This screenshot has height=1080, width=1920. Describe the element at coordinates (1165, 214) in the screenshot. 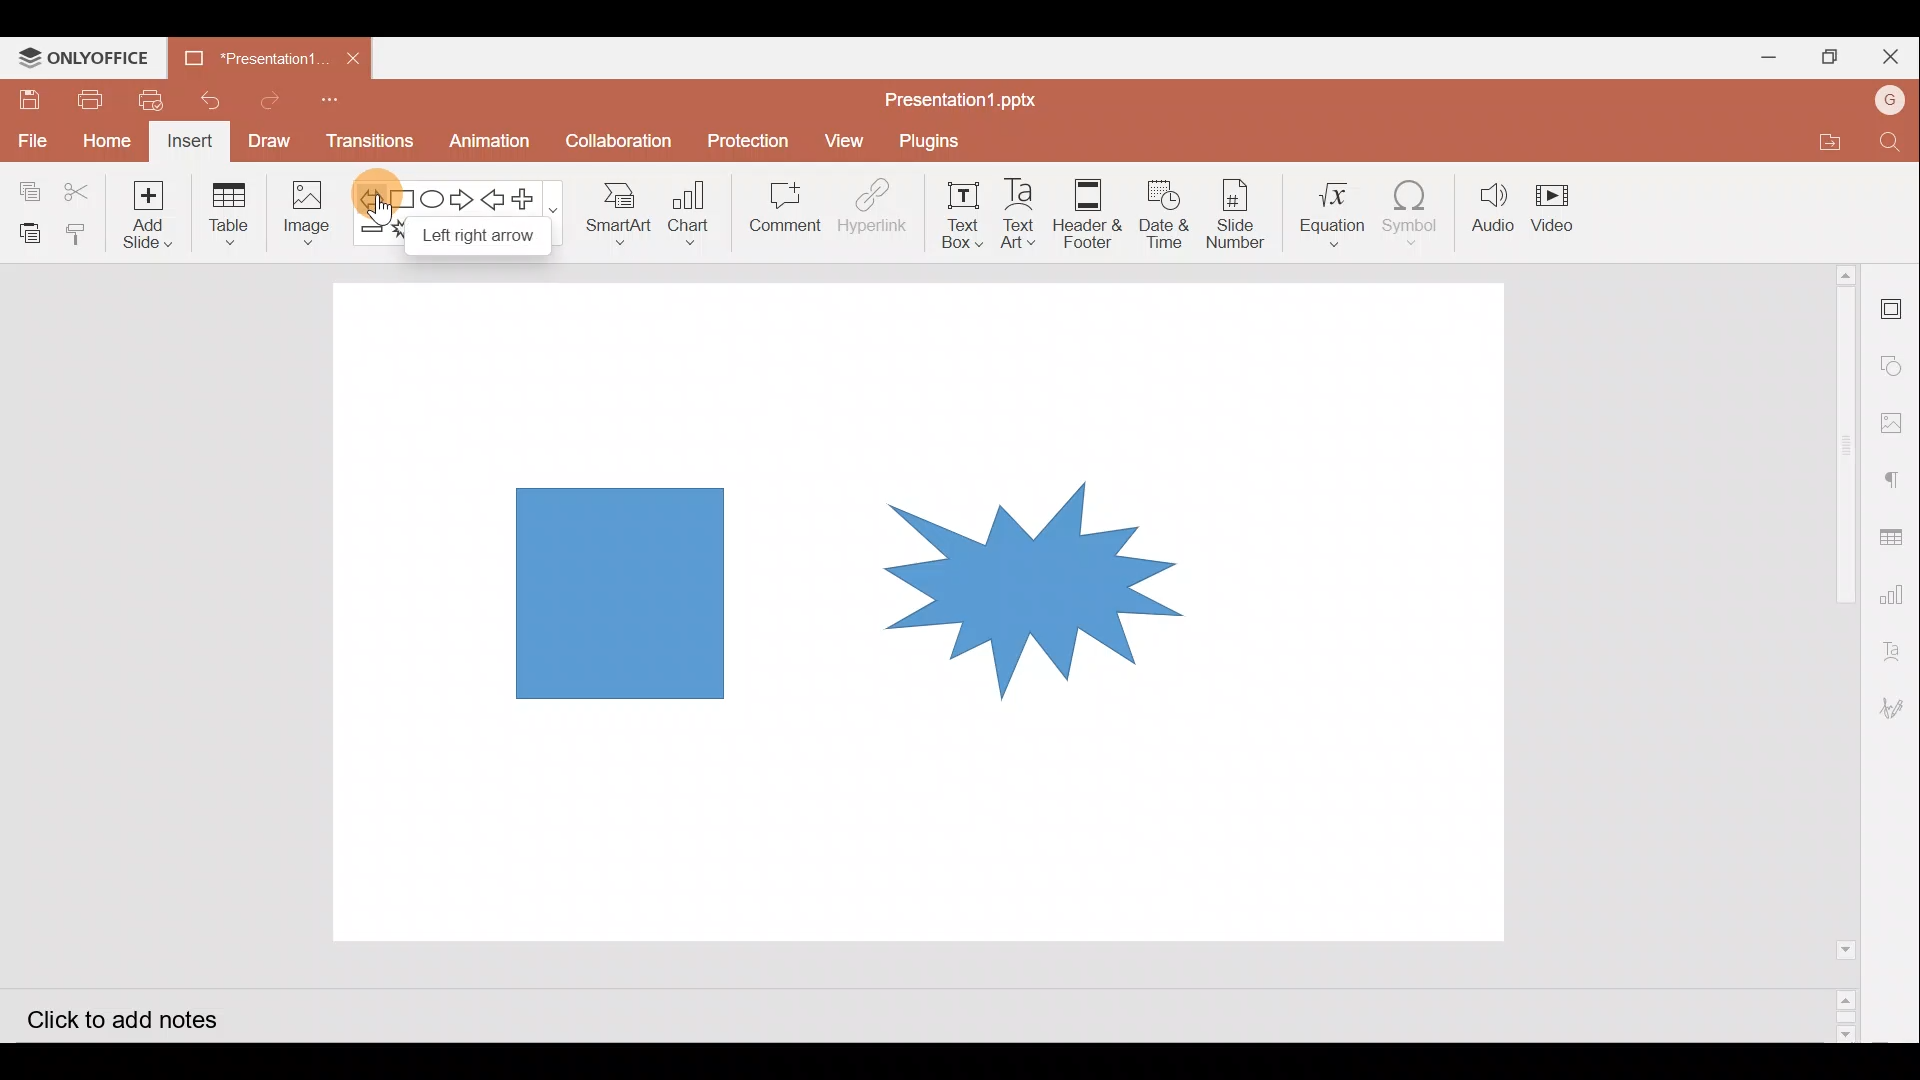

I see `Date & time` at that location.